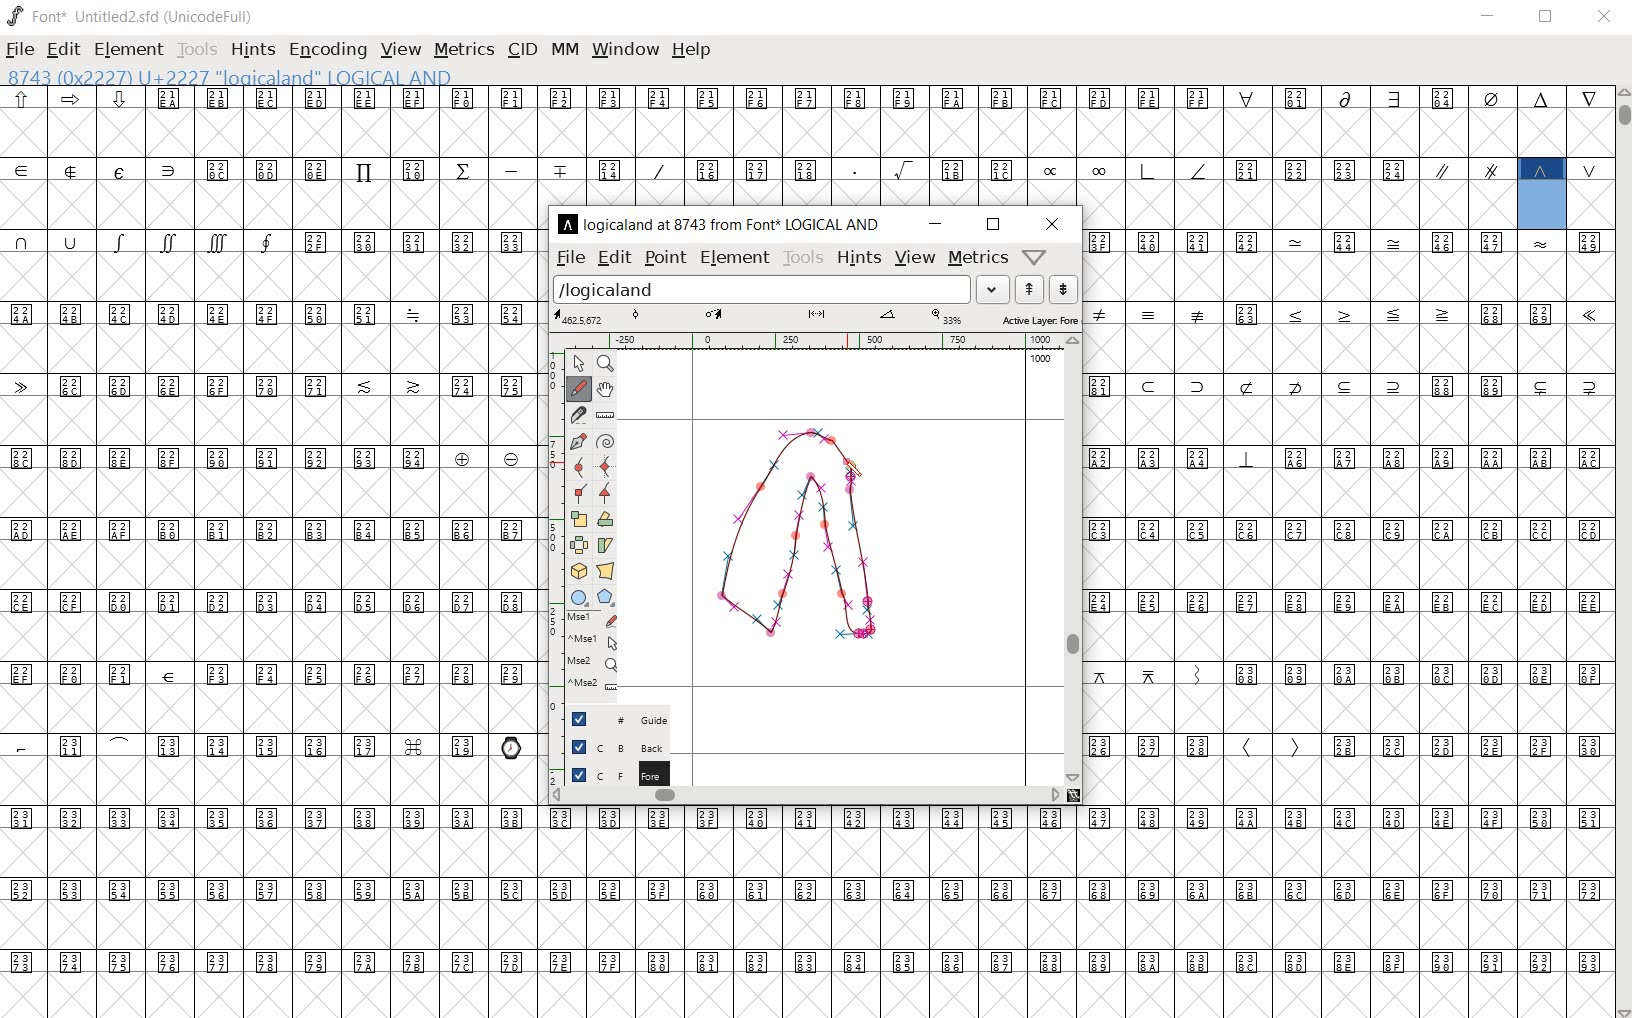  Describe the element at coordinates (578, 572) in the screenshot. I see `rotate the selection in 3D and project back to plane` at that location.